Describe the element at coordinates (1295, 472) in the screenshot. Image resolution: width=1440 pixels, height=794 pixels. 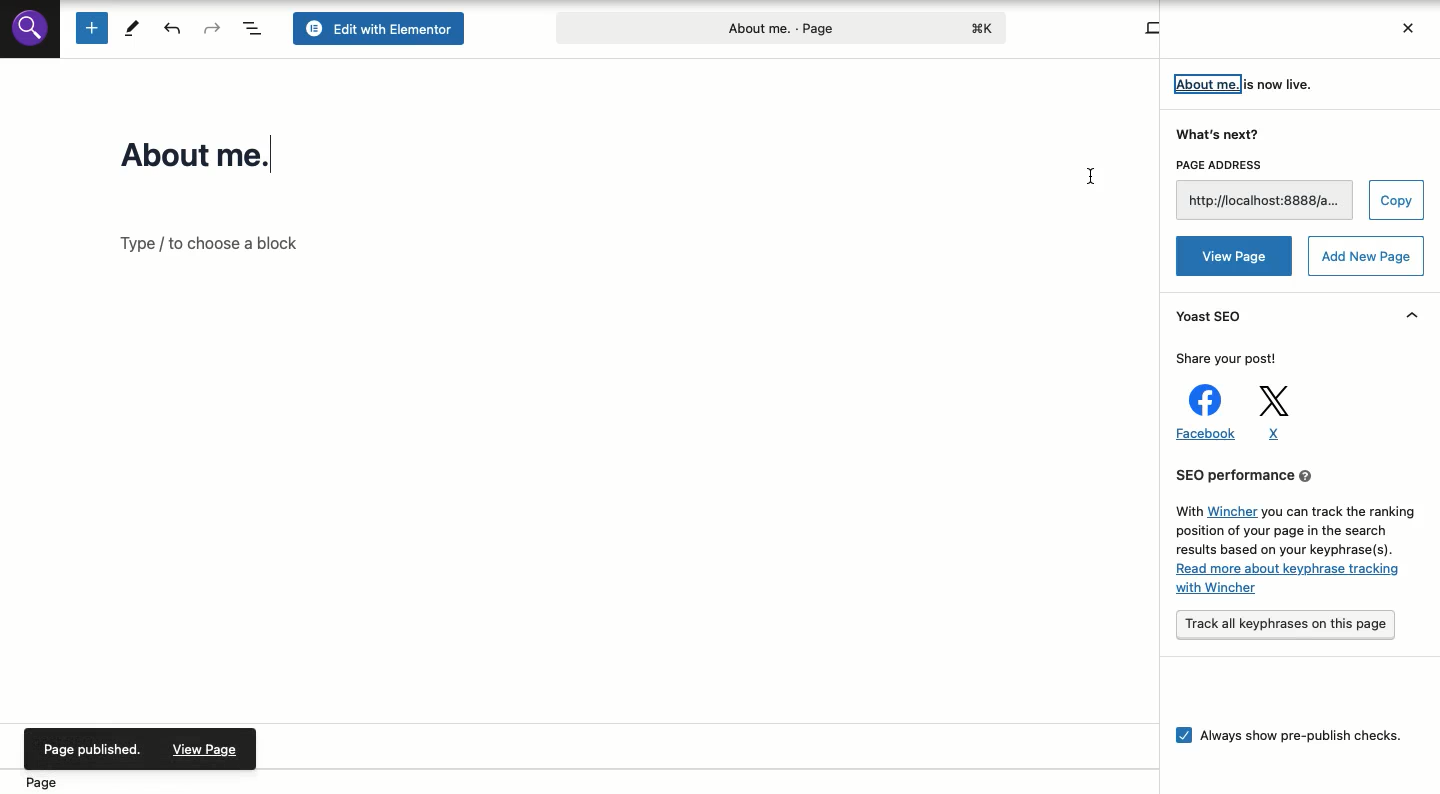
I see `SEO performance` at that location.